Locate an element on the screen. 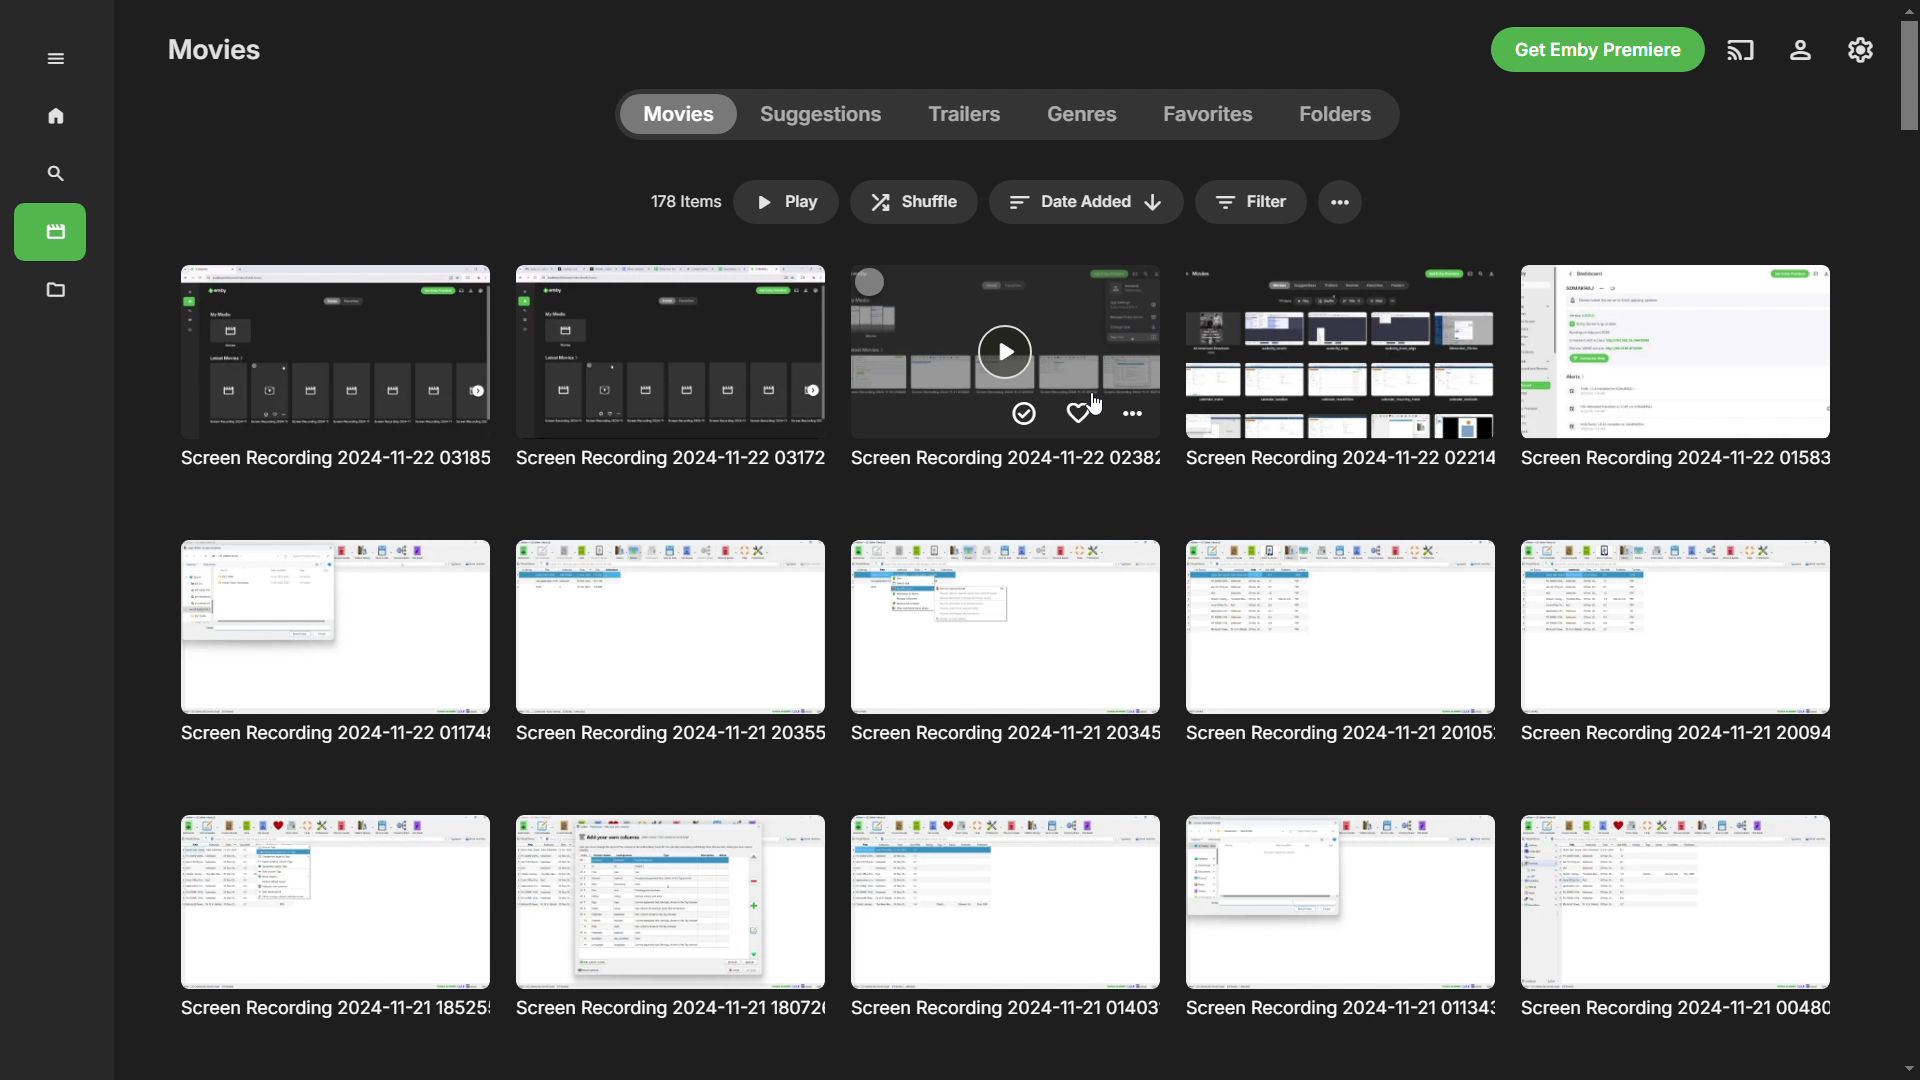   is located at coordinates (1005, 370).